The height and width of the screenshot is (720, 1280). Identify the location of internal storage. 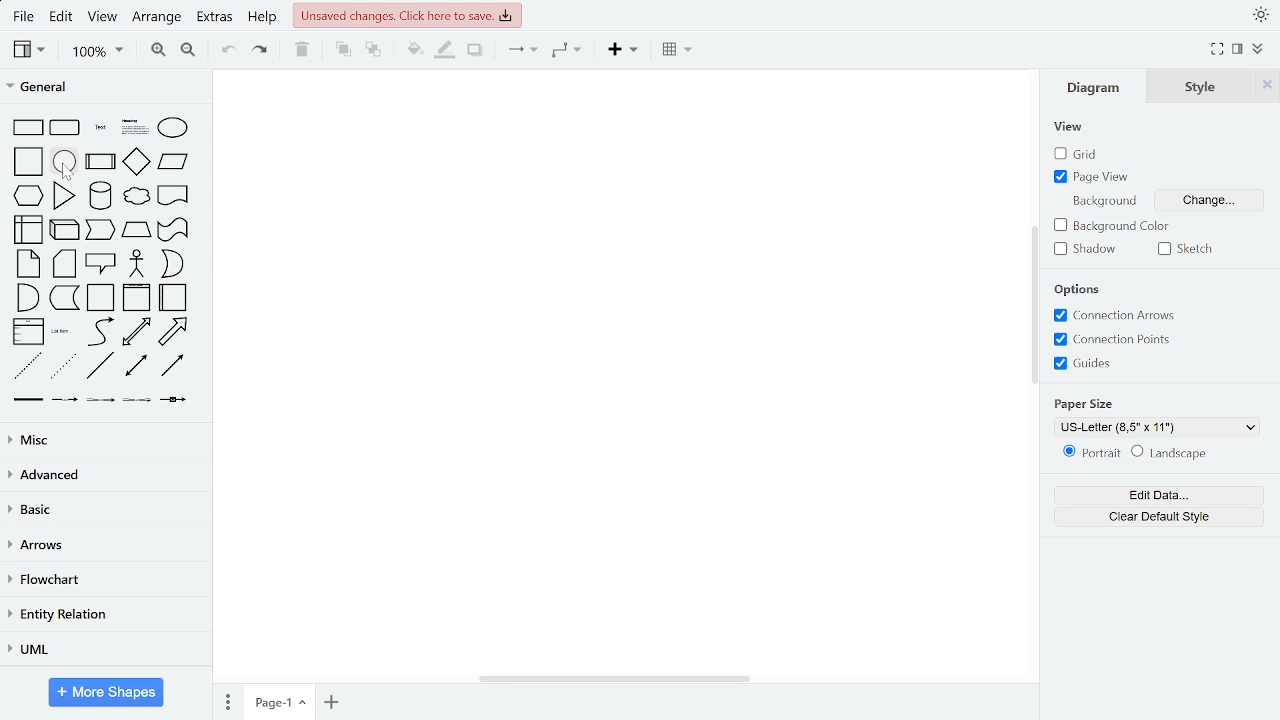
(29, 230).